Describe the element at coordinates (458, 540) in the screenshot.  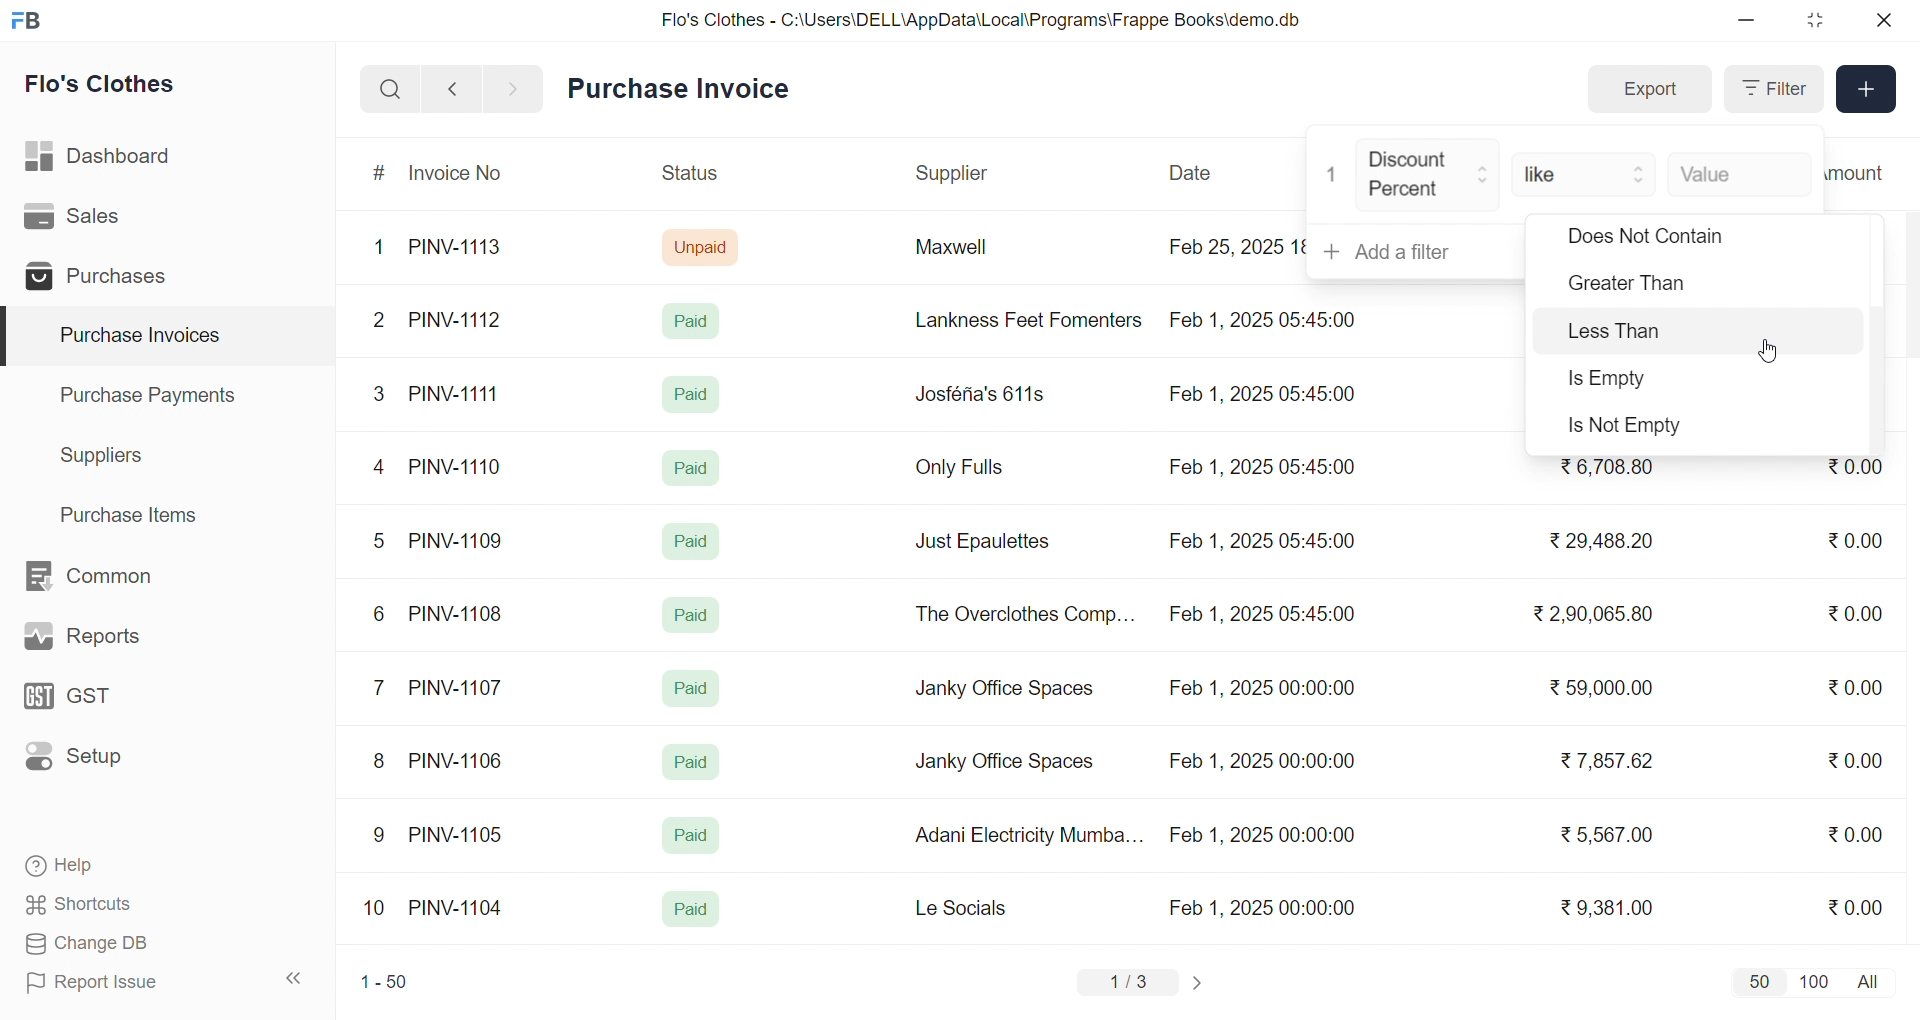
I see `PINV-1109` at that location.